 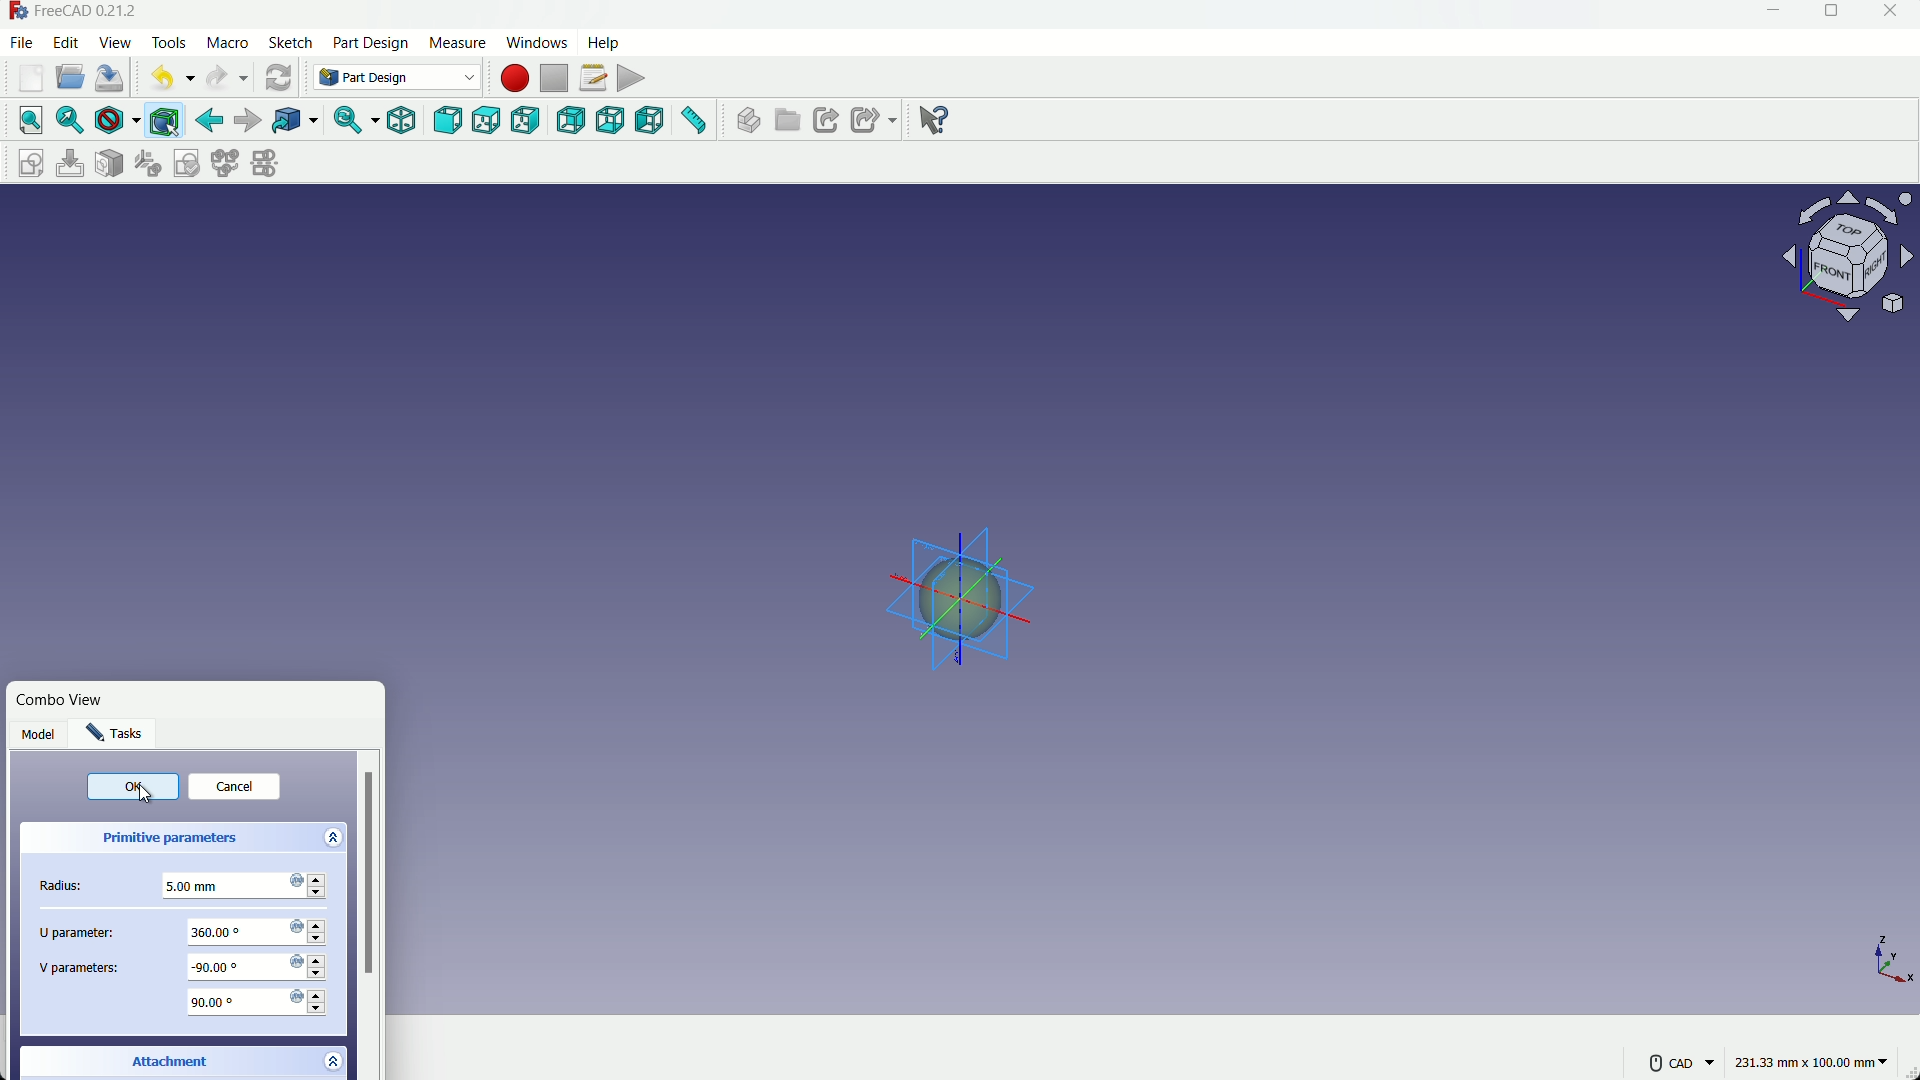 I want to click on sync view, so click(x=346, y=121).